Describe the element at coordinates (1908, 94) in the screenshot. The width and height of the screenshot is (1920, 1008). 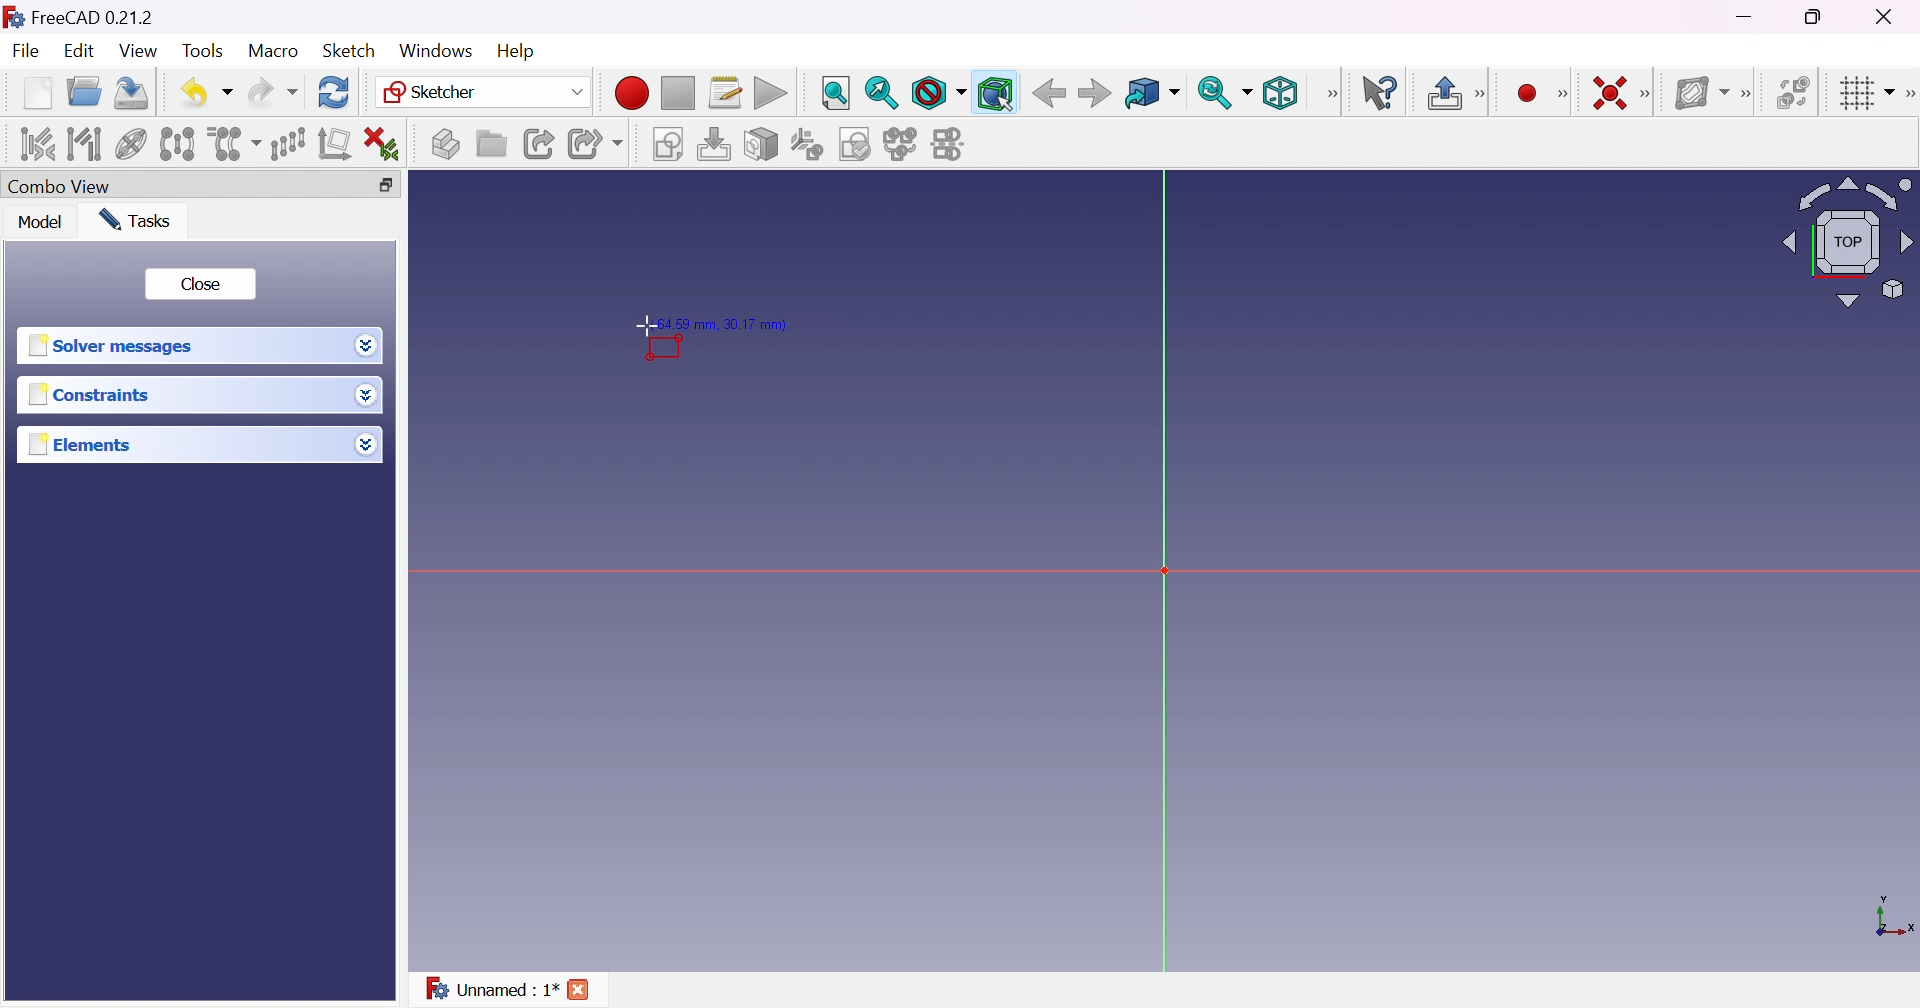
I see `[Sketcher edit tools]` at that location.